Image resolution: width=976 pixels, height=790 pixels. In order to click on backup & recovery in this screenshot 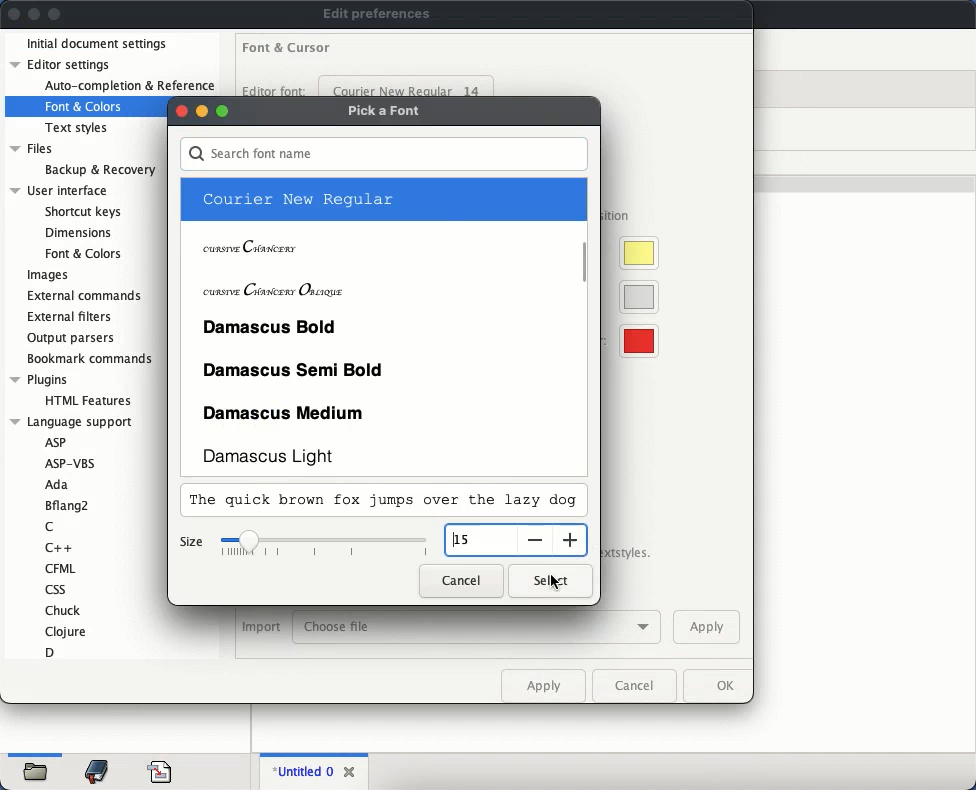, I will do `click(100, 170)`.